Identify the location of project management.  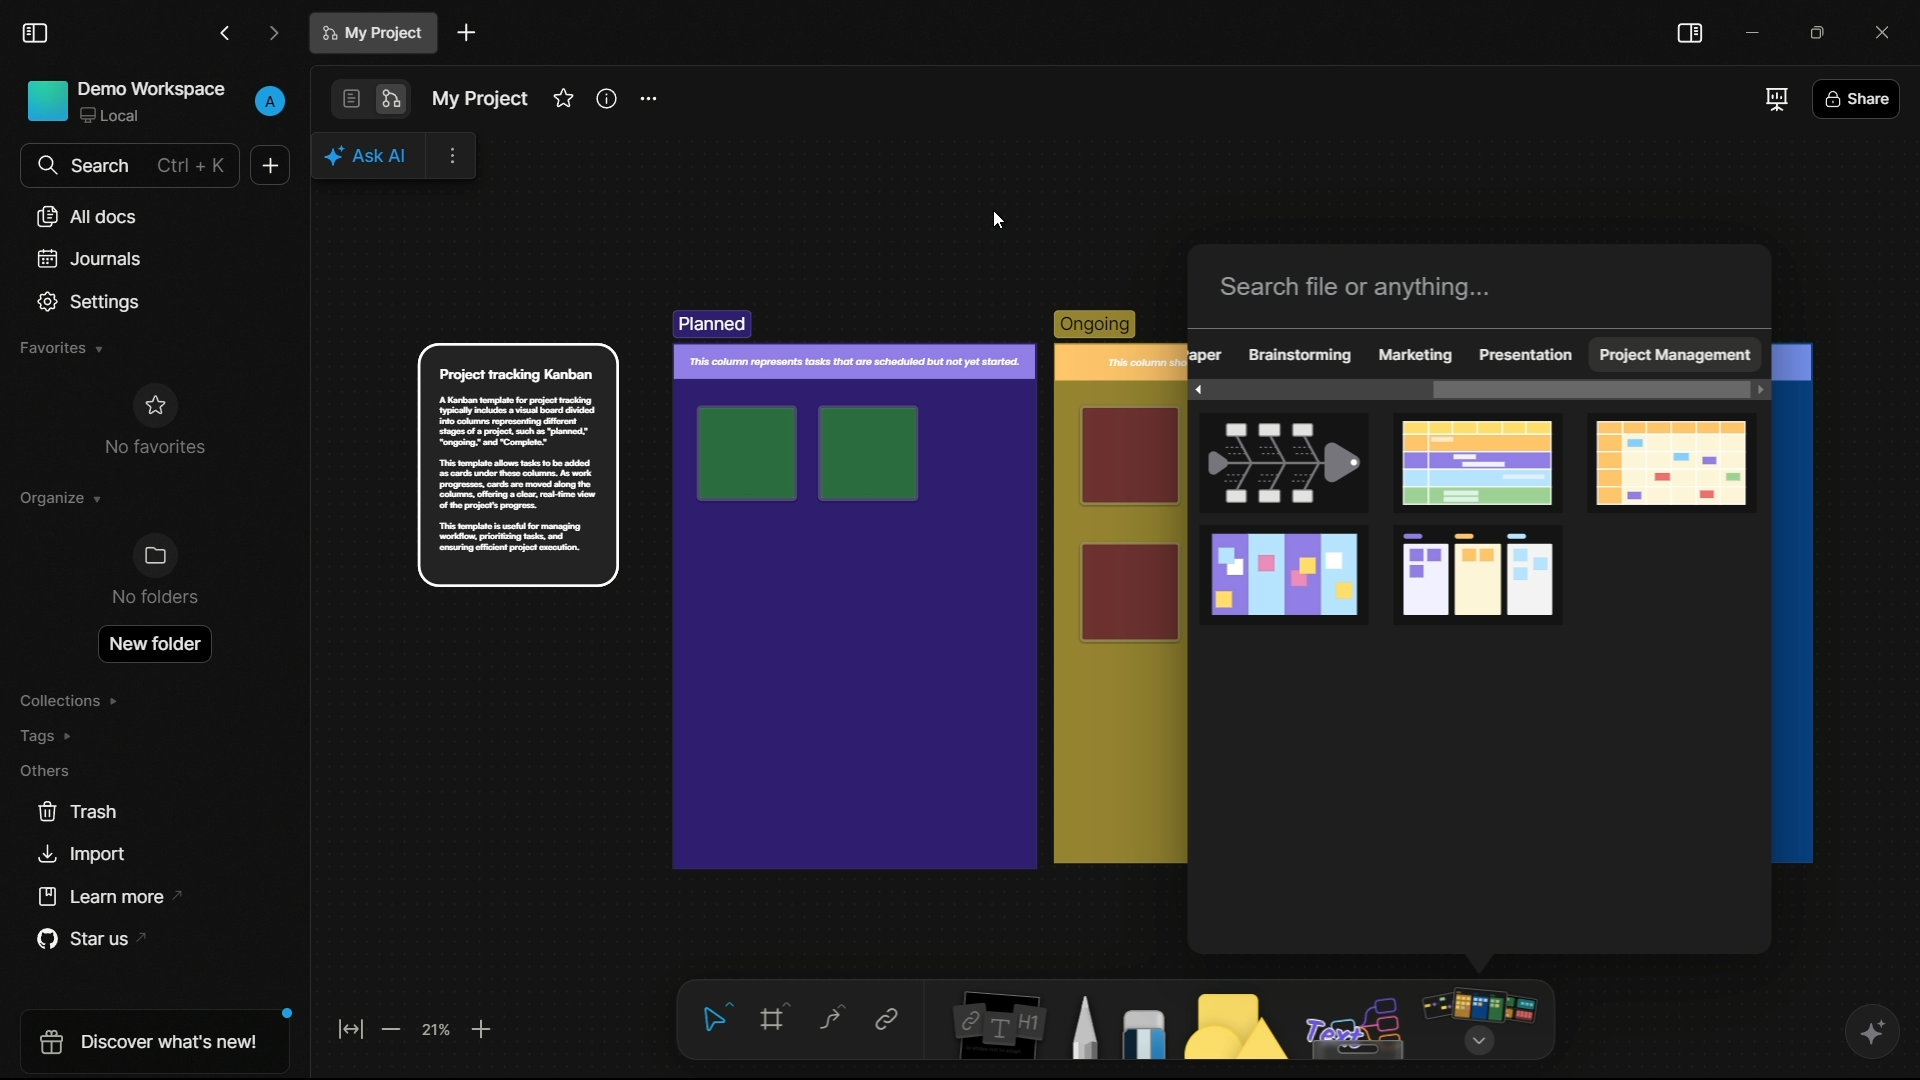
(1676, 356).